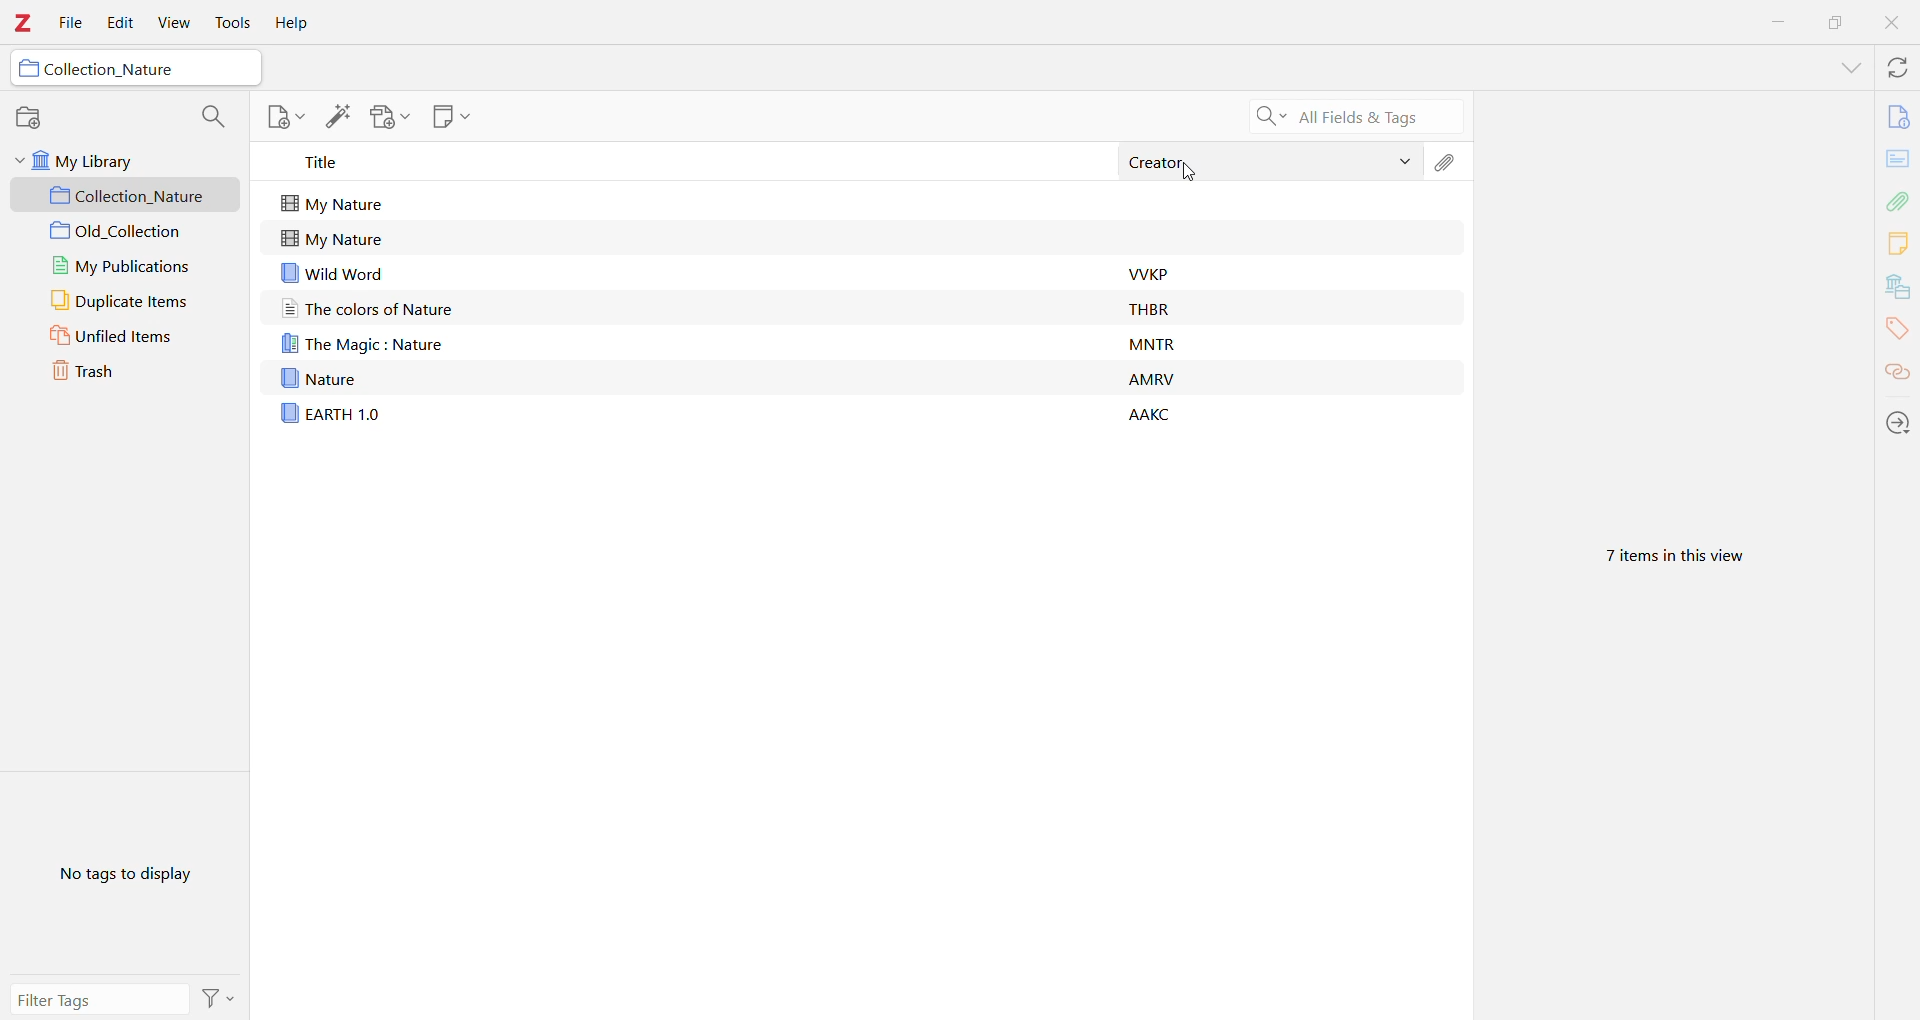 The height and width of the screenshot is (1020, 1920). Describe the element at coordinates (132, 264) in the screenshot. I see `My Publications` at that location.